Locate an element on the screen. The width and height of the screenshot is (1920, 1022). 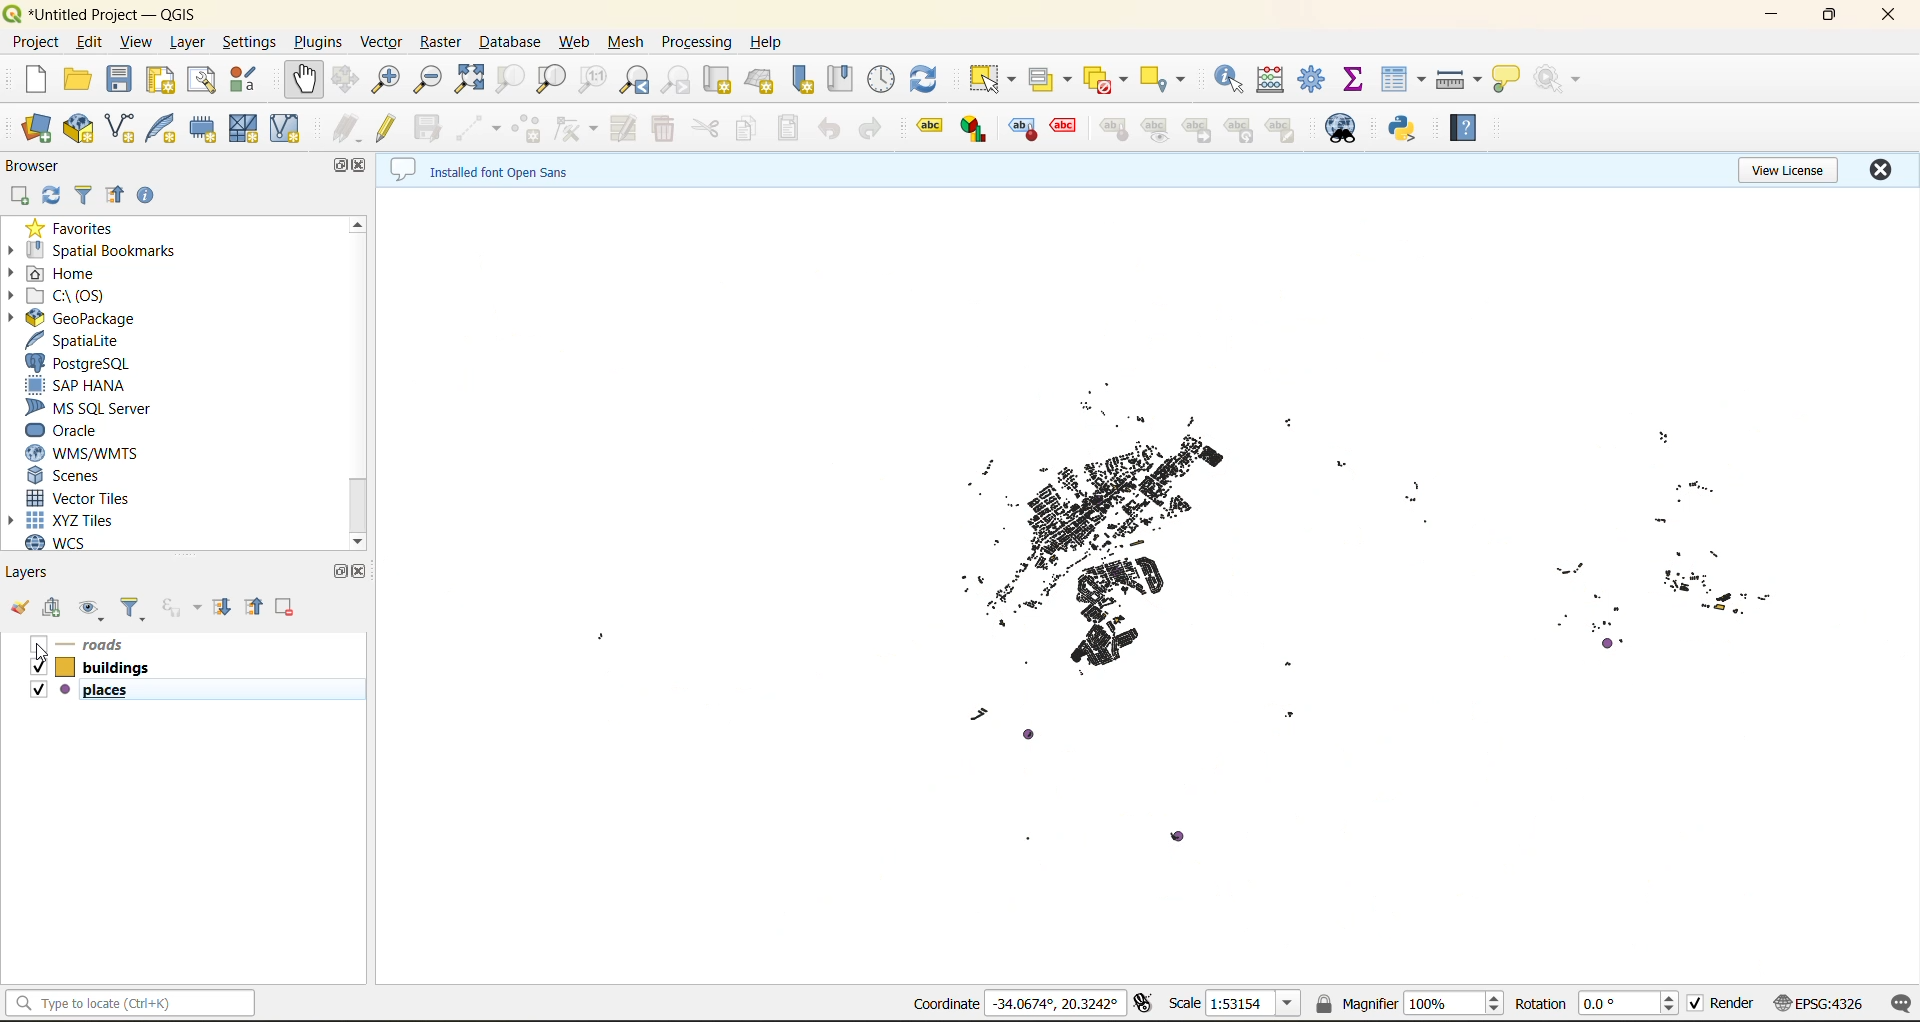
labels toolbar 3 is located at coordinates (1024, 131).